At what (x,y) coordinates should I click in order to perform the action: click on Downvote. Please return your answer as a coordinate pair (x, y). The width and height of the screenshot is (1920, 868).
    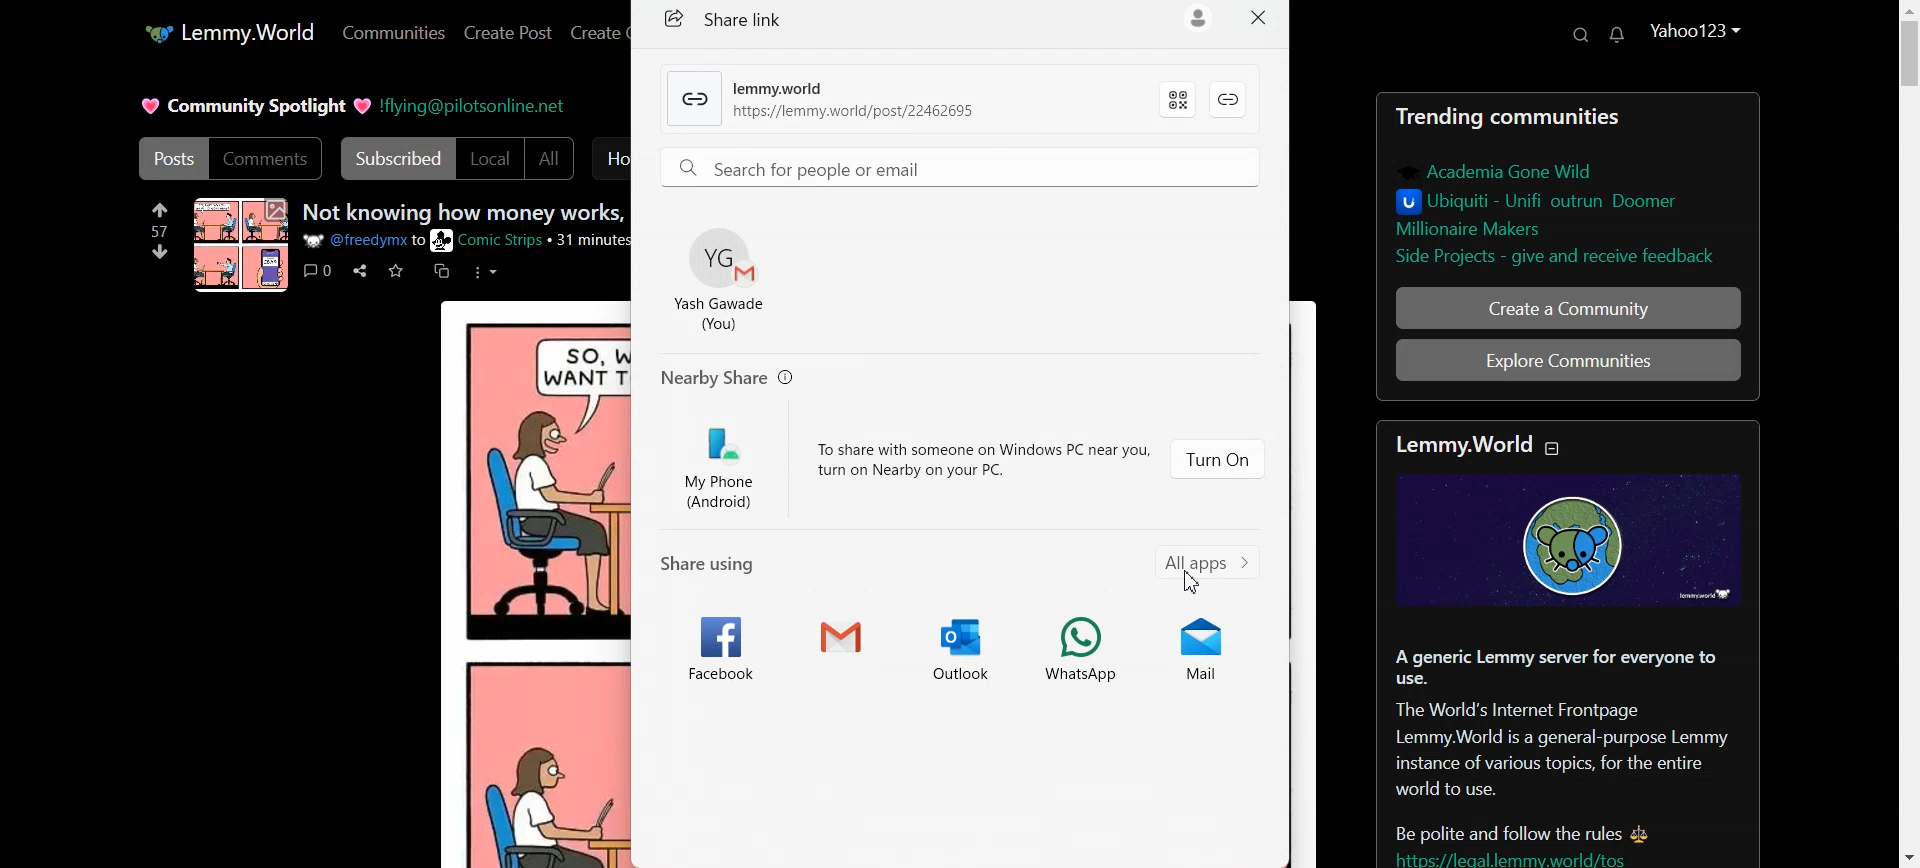
    Looking at the image, I should click on (160, 251).